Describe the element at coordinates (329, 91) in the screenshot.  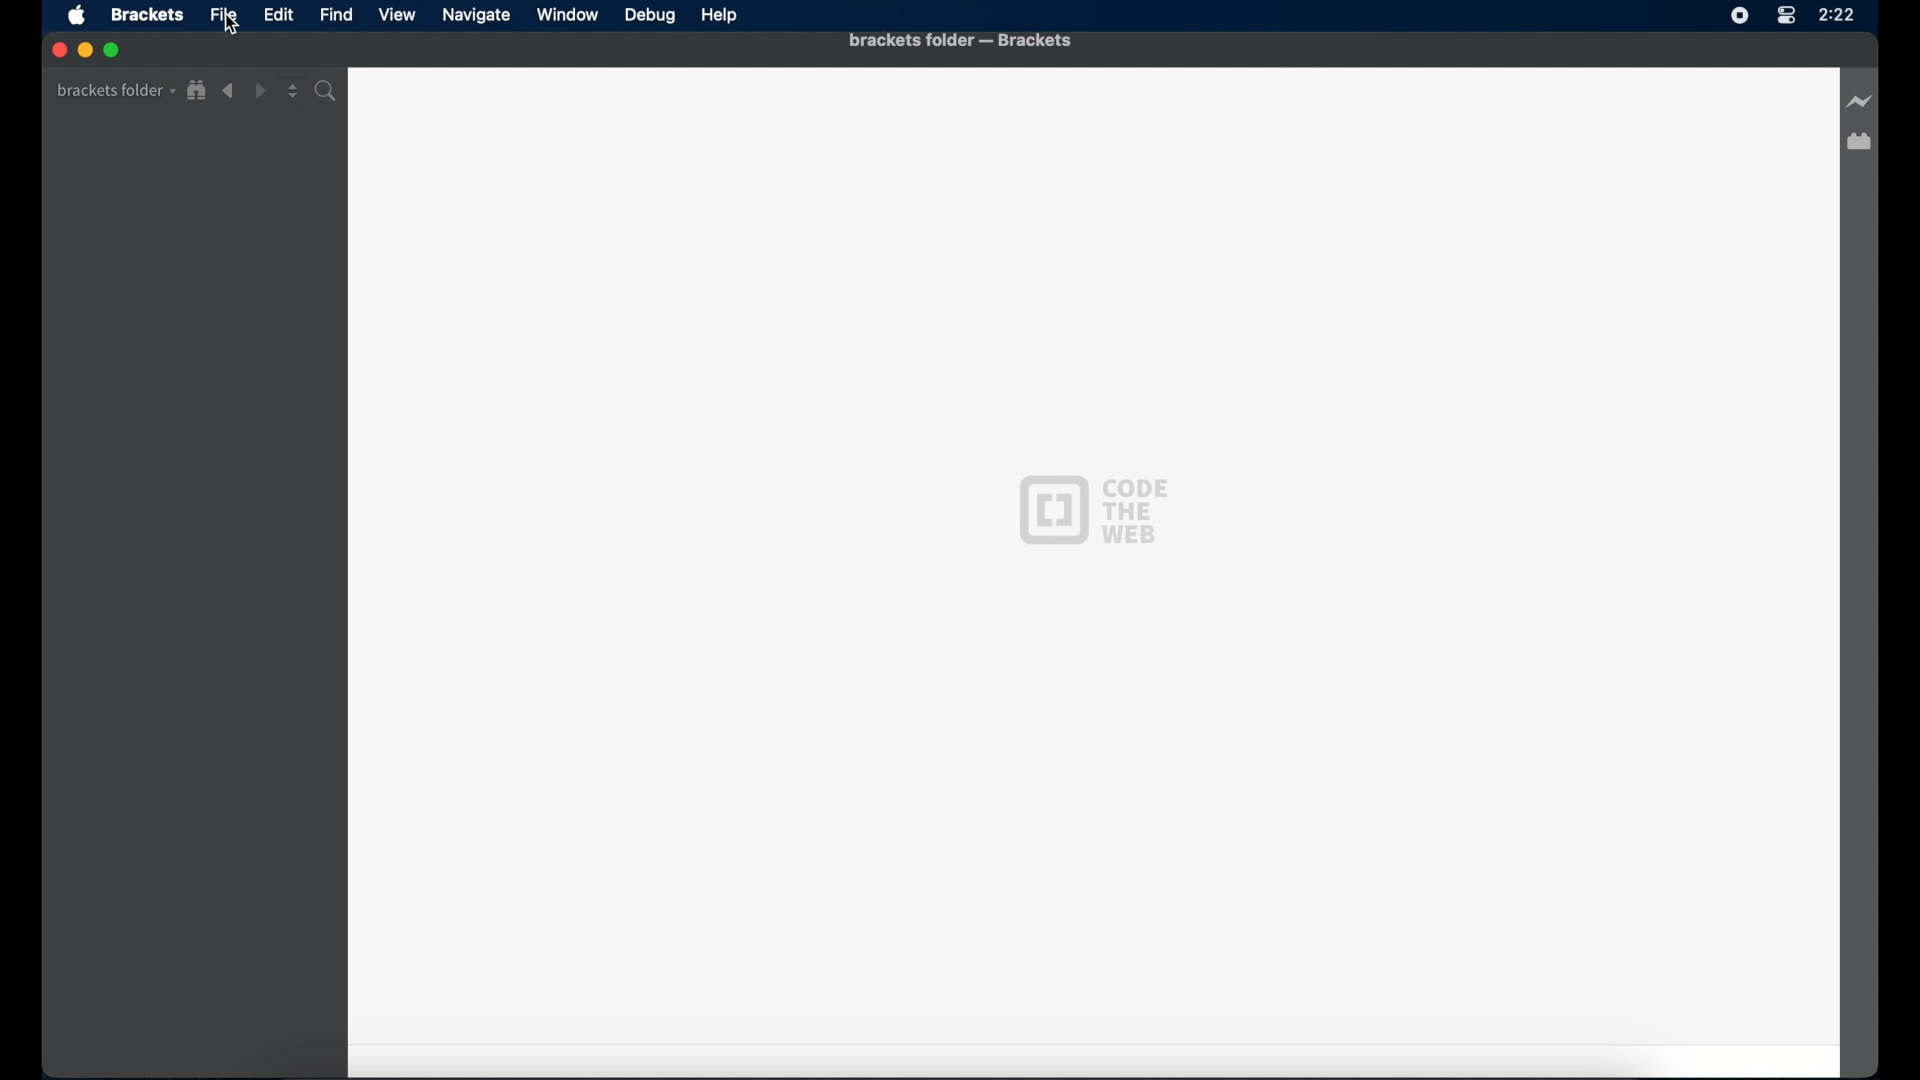
I see `search bar` at that location.